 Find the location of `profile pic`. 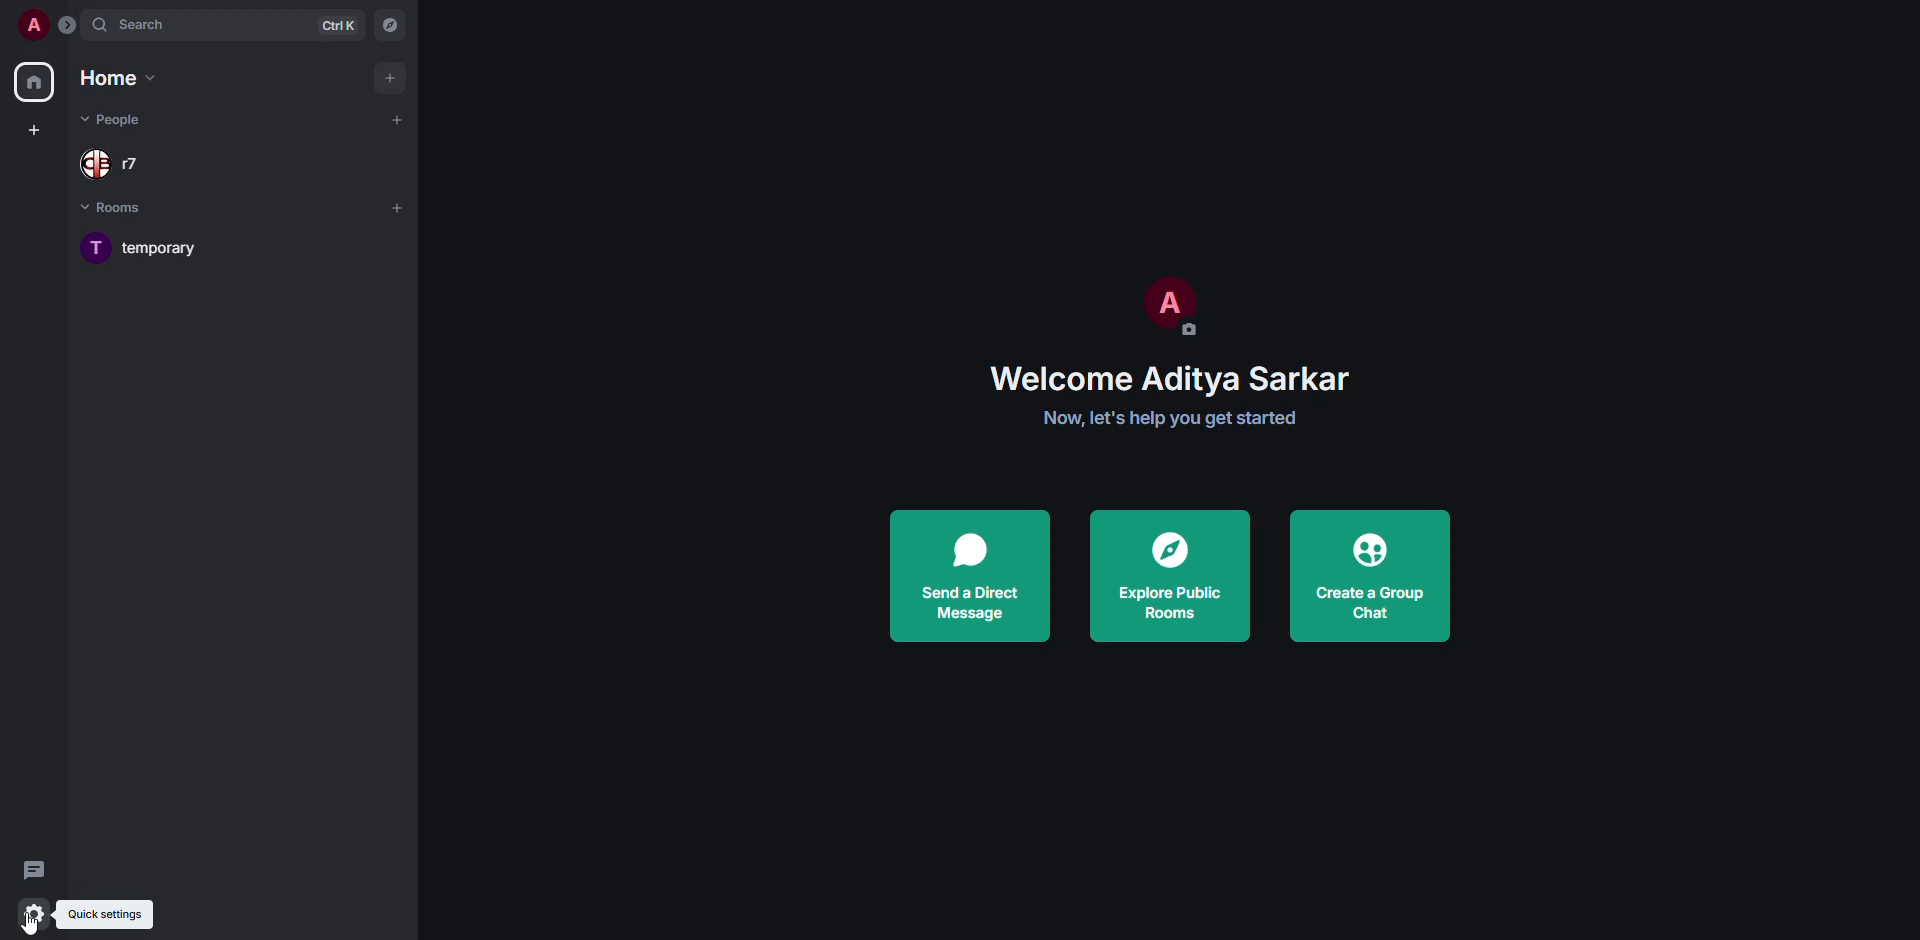

profile pic is located at coordinates (1167, 310).